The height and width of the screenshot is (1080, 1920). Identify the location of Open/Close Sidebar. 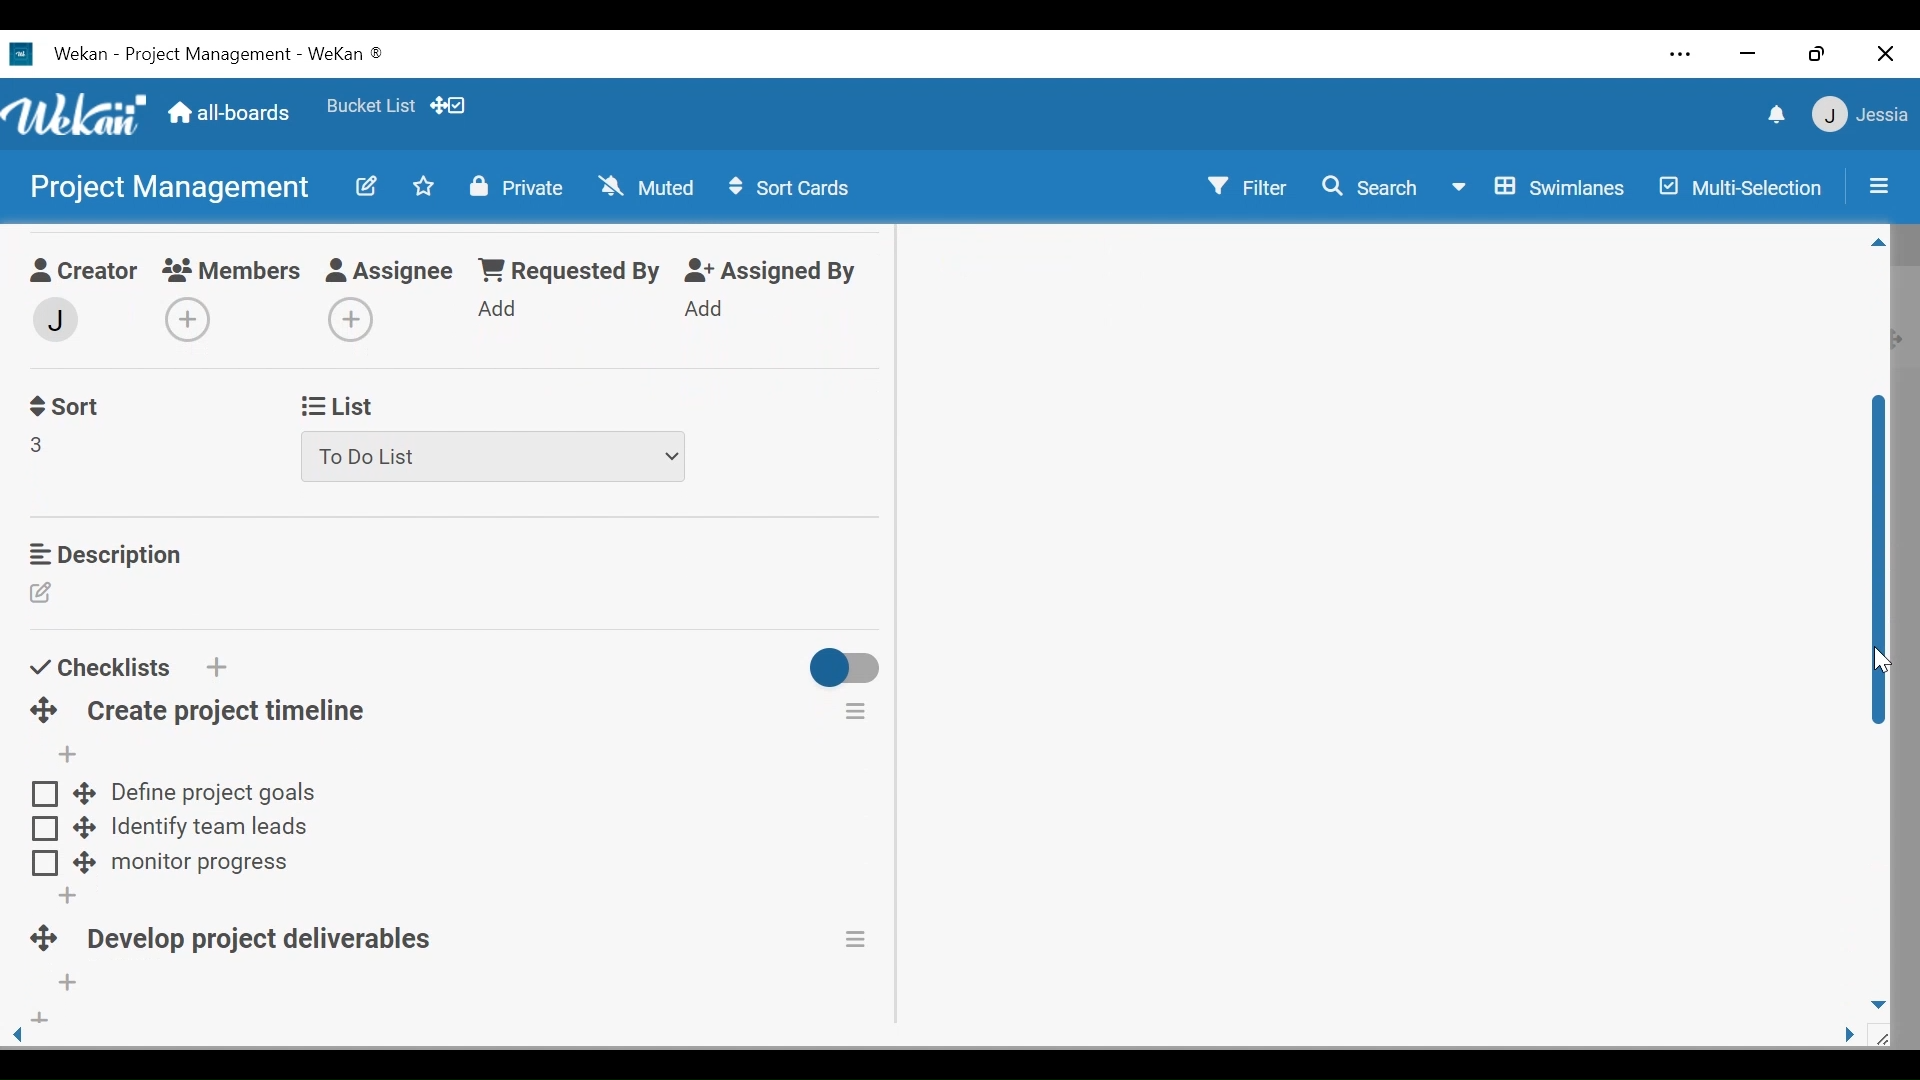
(1877, 184).